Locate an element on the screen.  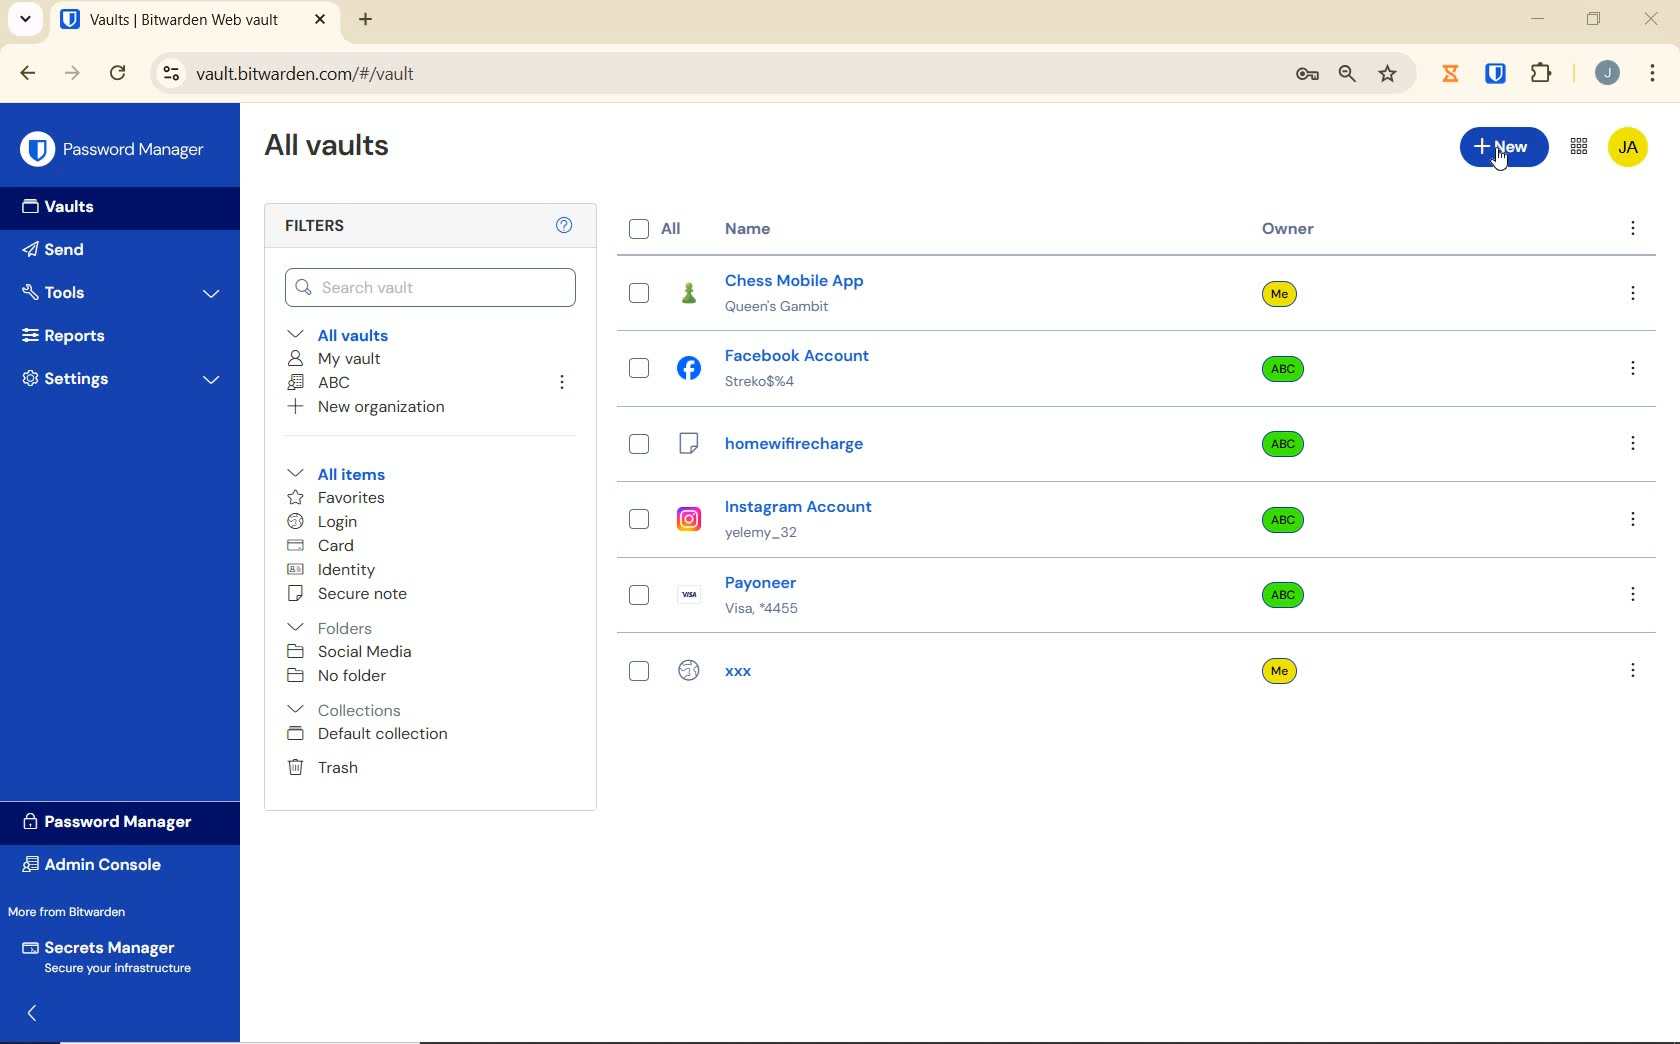
open tab is located at coordinates (193, 21).